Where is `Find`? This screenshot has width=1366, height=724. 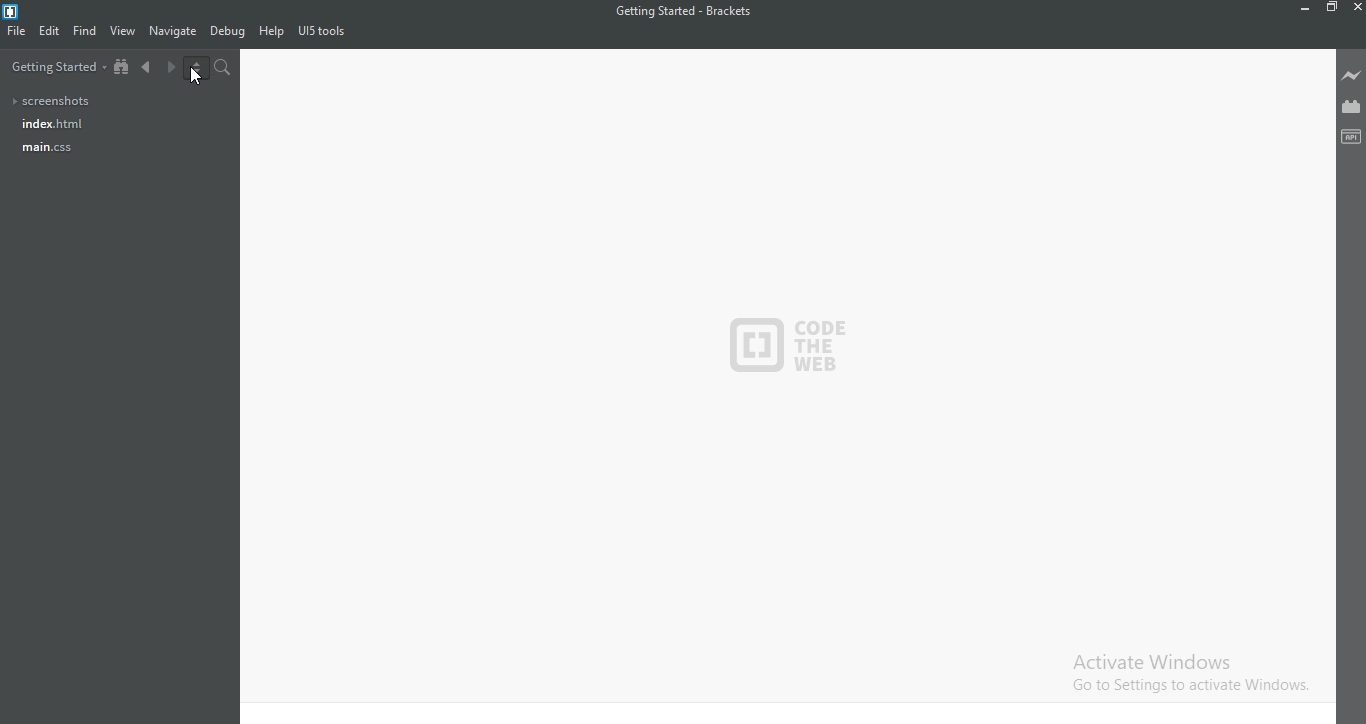
Find is located at coordinates (85, 30).